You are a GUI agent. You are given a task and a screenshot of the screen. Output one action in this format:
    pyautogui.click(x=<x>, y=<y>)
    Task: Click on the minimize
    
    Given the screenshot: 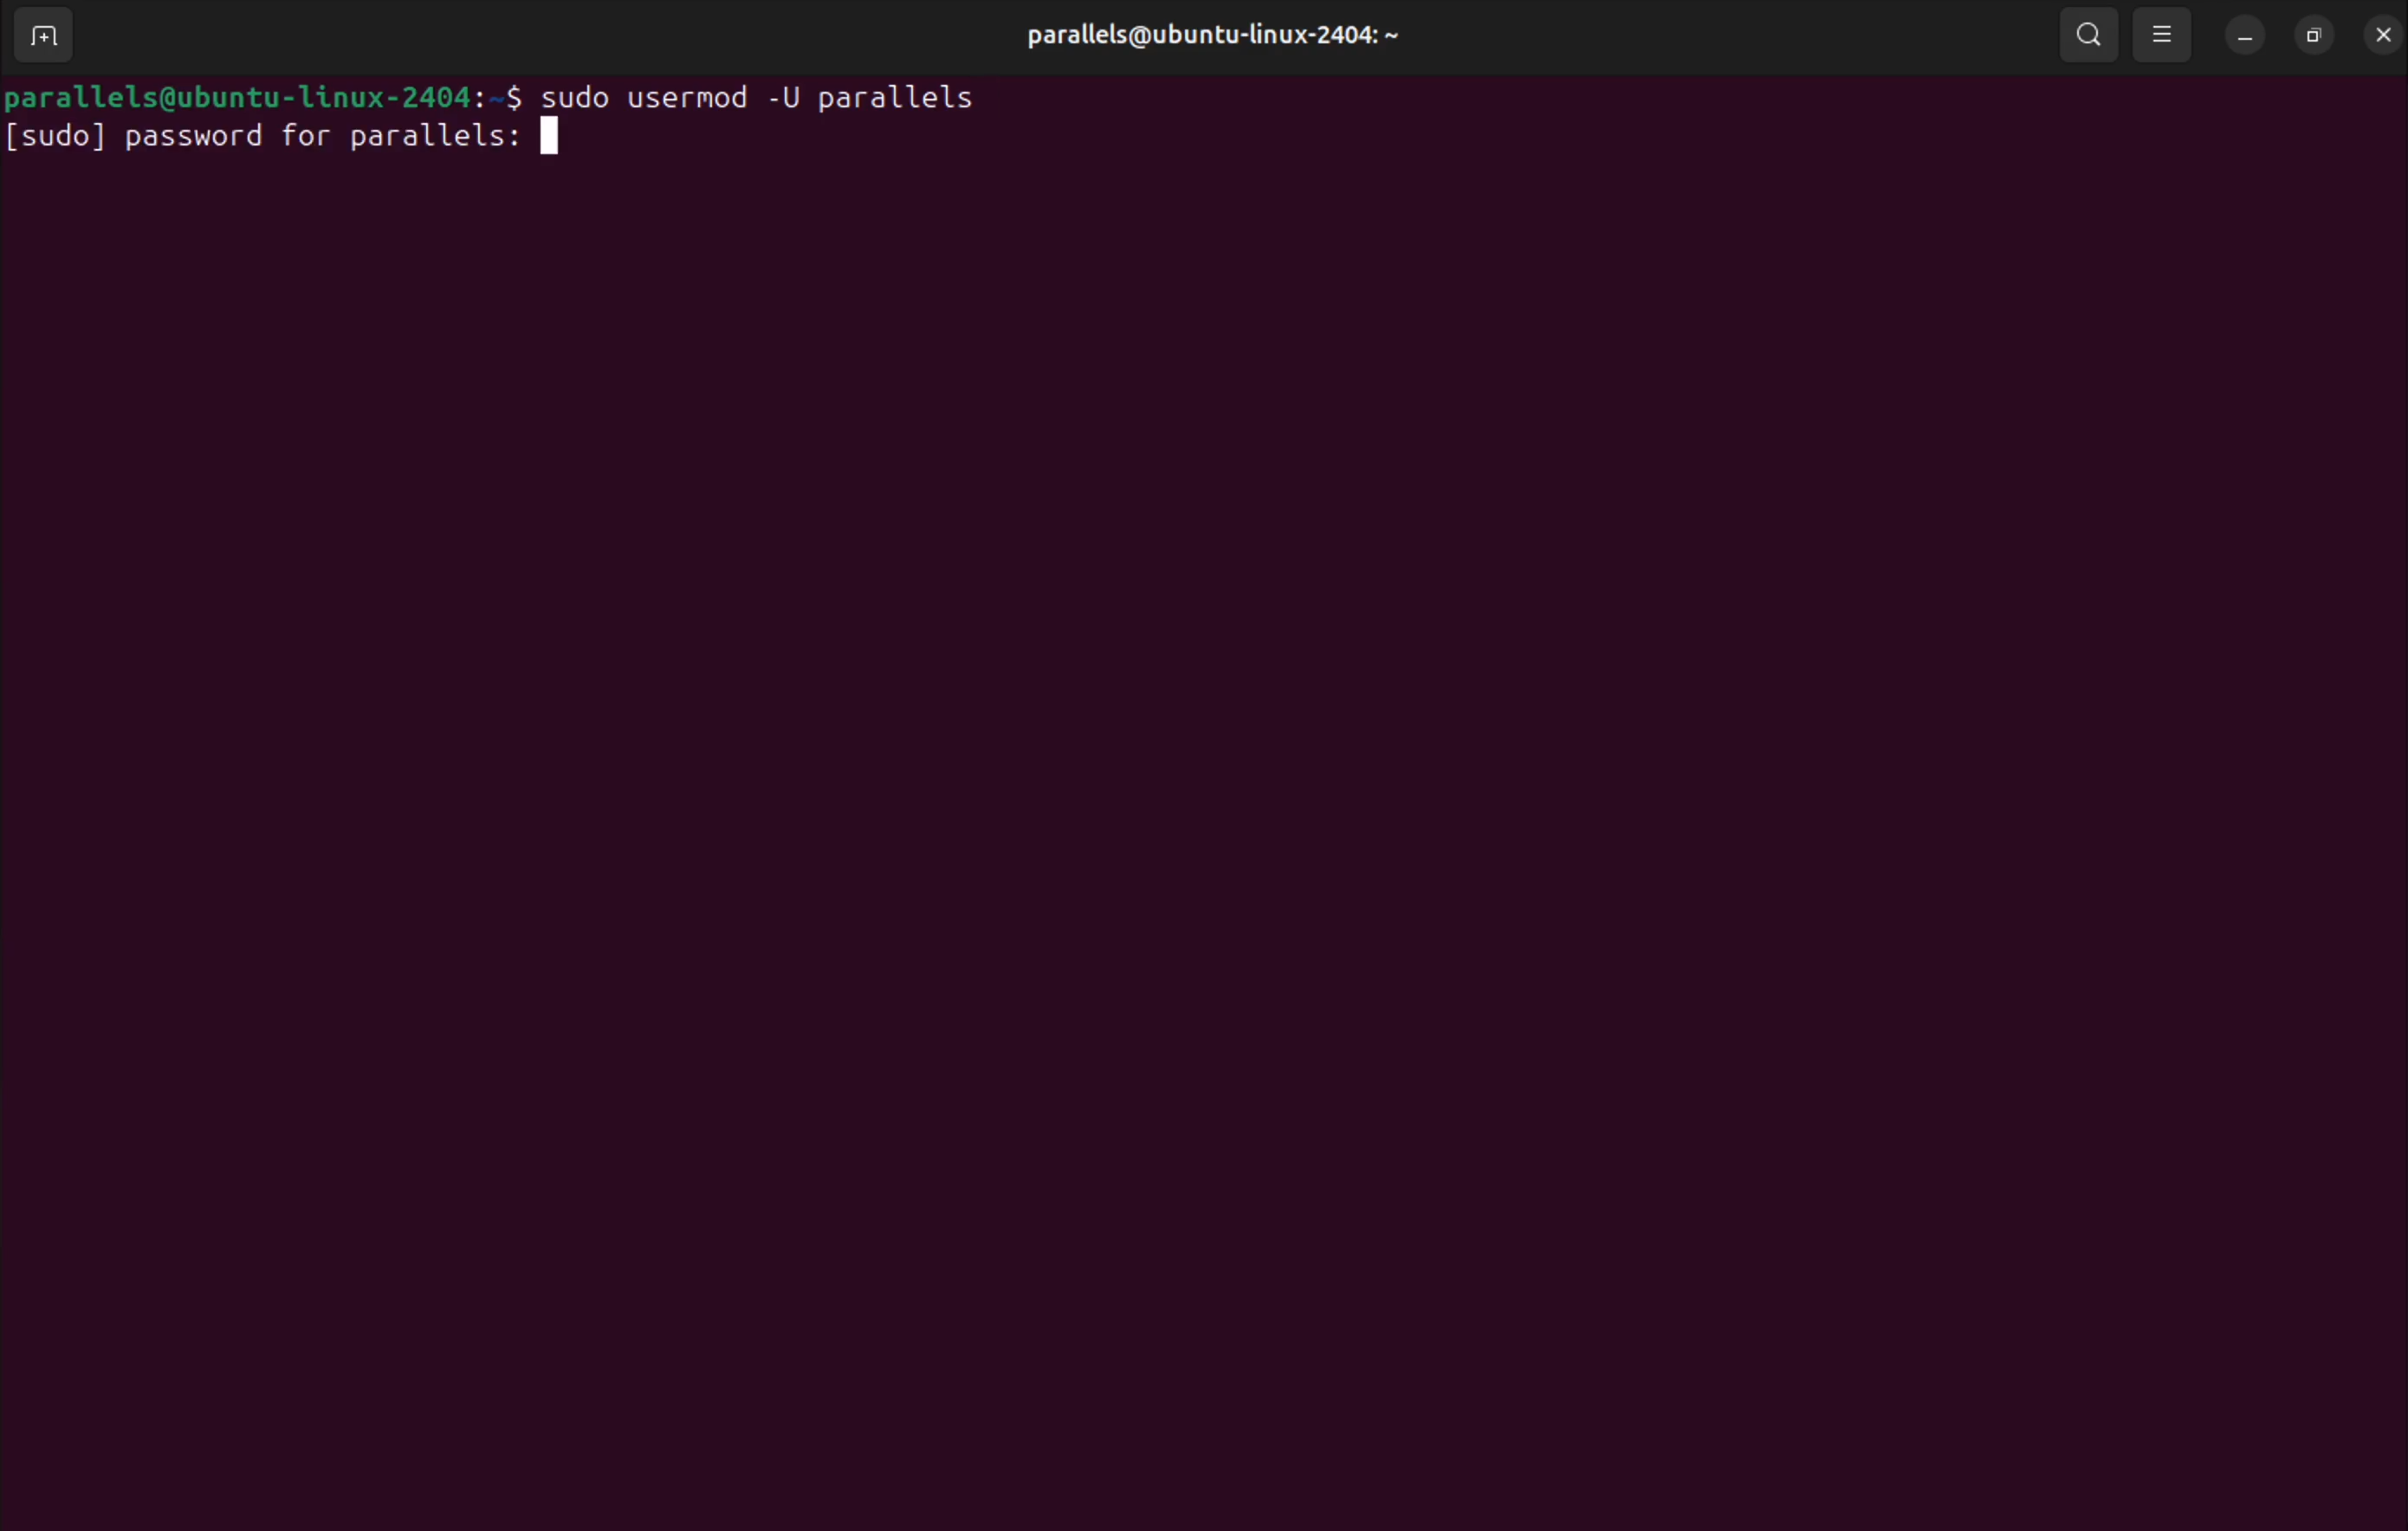 What is the action you would take?
    pyautogui.click(x=2247, y=36)
    